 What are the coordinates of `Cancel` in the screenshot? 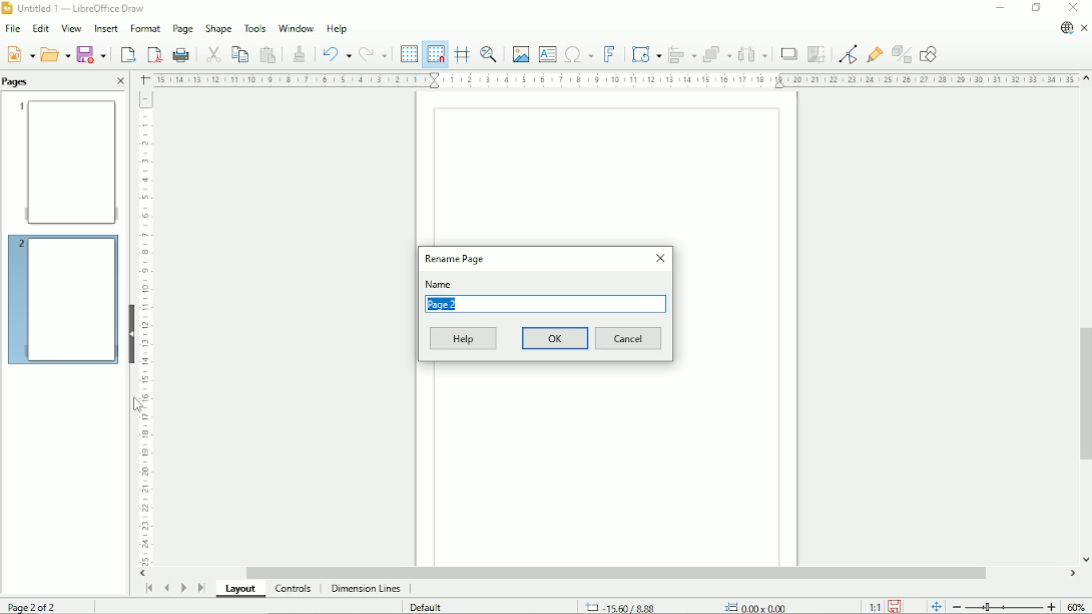 It's located at (629, 339).